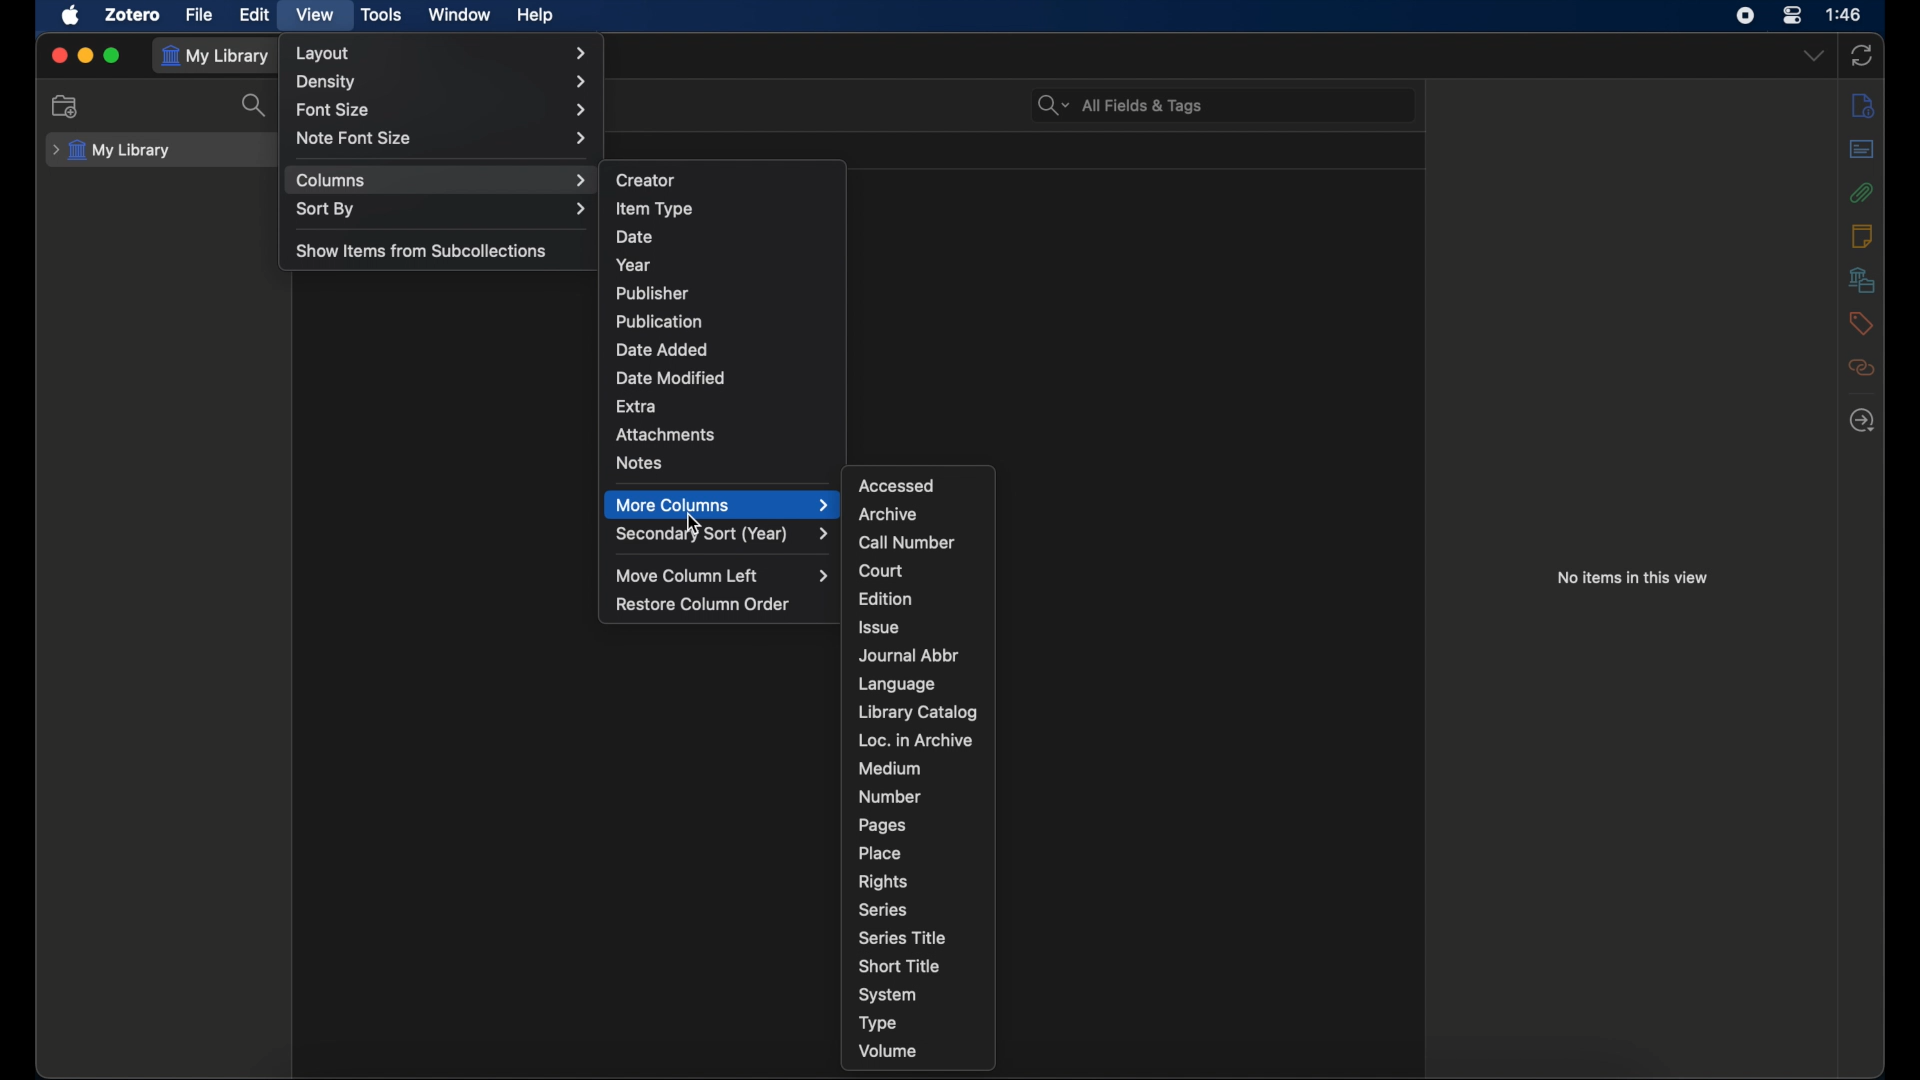  Describe the element at coordinates (890, 768) in the screenshot. I see `medium` at that location.